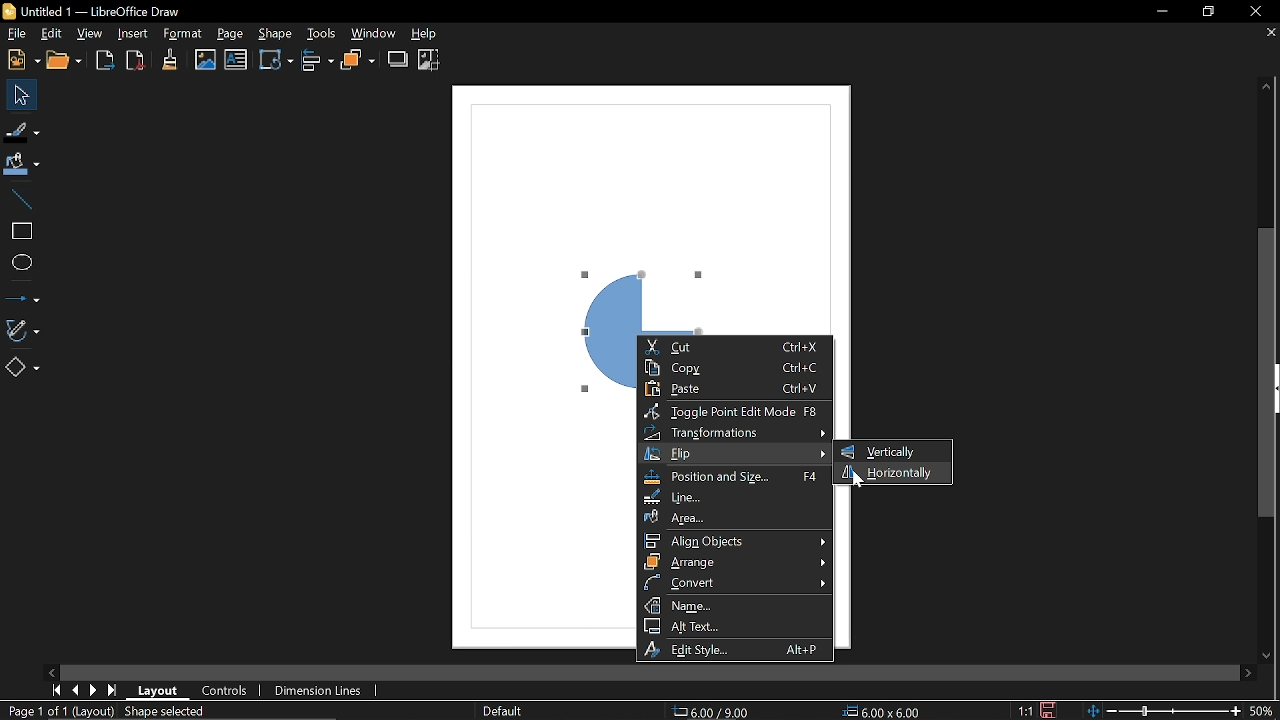  What do you see at coordinates (883, 711) in the screenshot?
I see `Size` at bounding box center [883, 711].